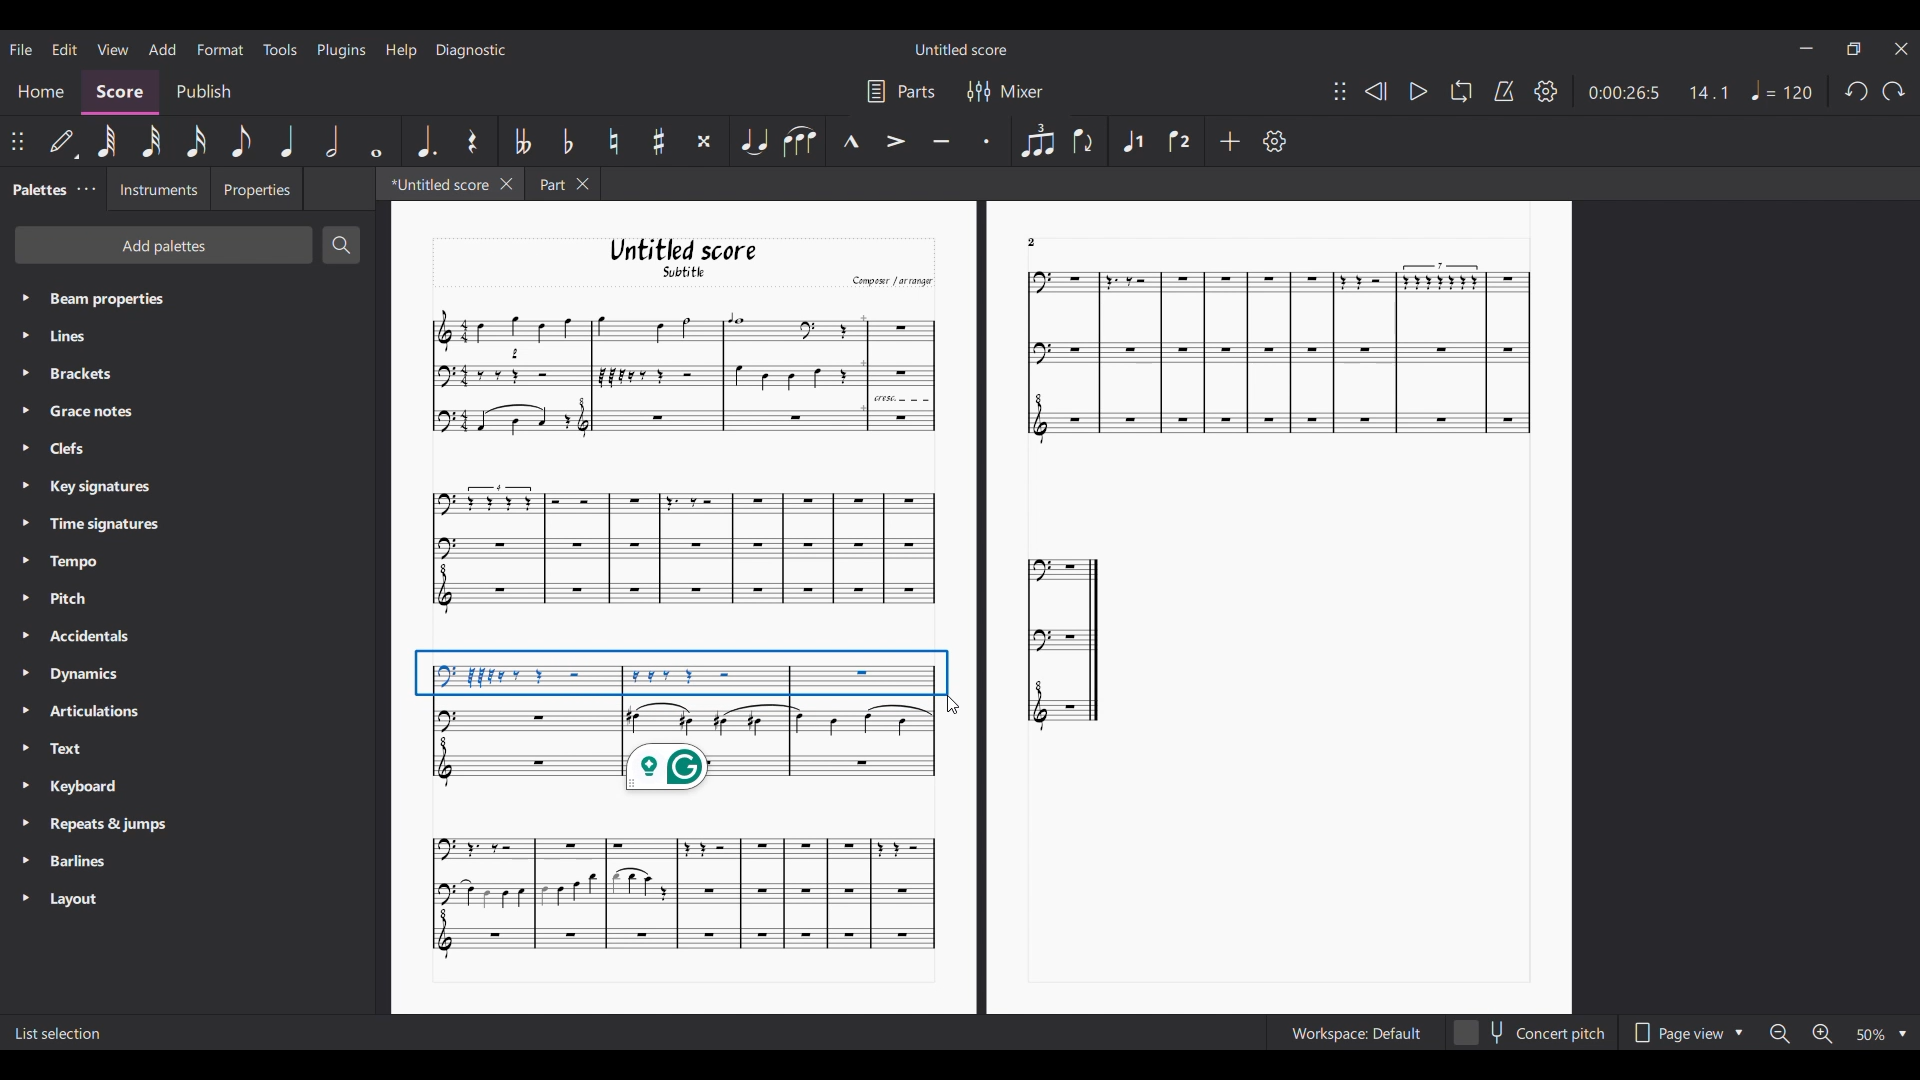 The image size is (1920, 1080). I want to click on > Keyboard, so click(77, 788).